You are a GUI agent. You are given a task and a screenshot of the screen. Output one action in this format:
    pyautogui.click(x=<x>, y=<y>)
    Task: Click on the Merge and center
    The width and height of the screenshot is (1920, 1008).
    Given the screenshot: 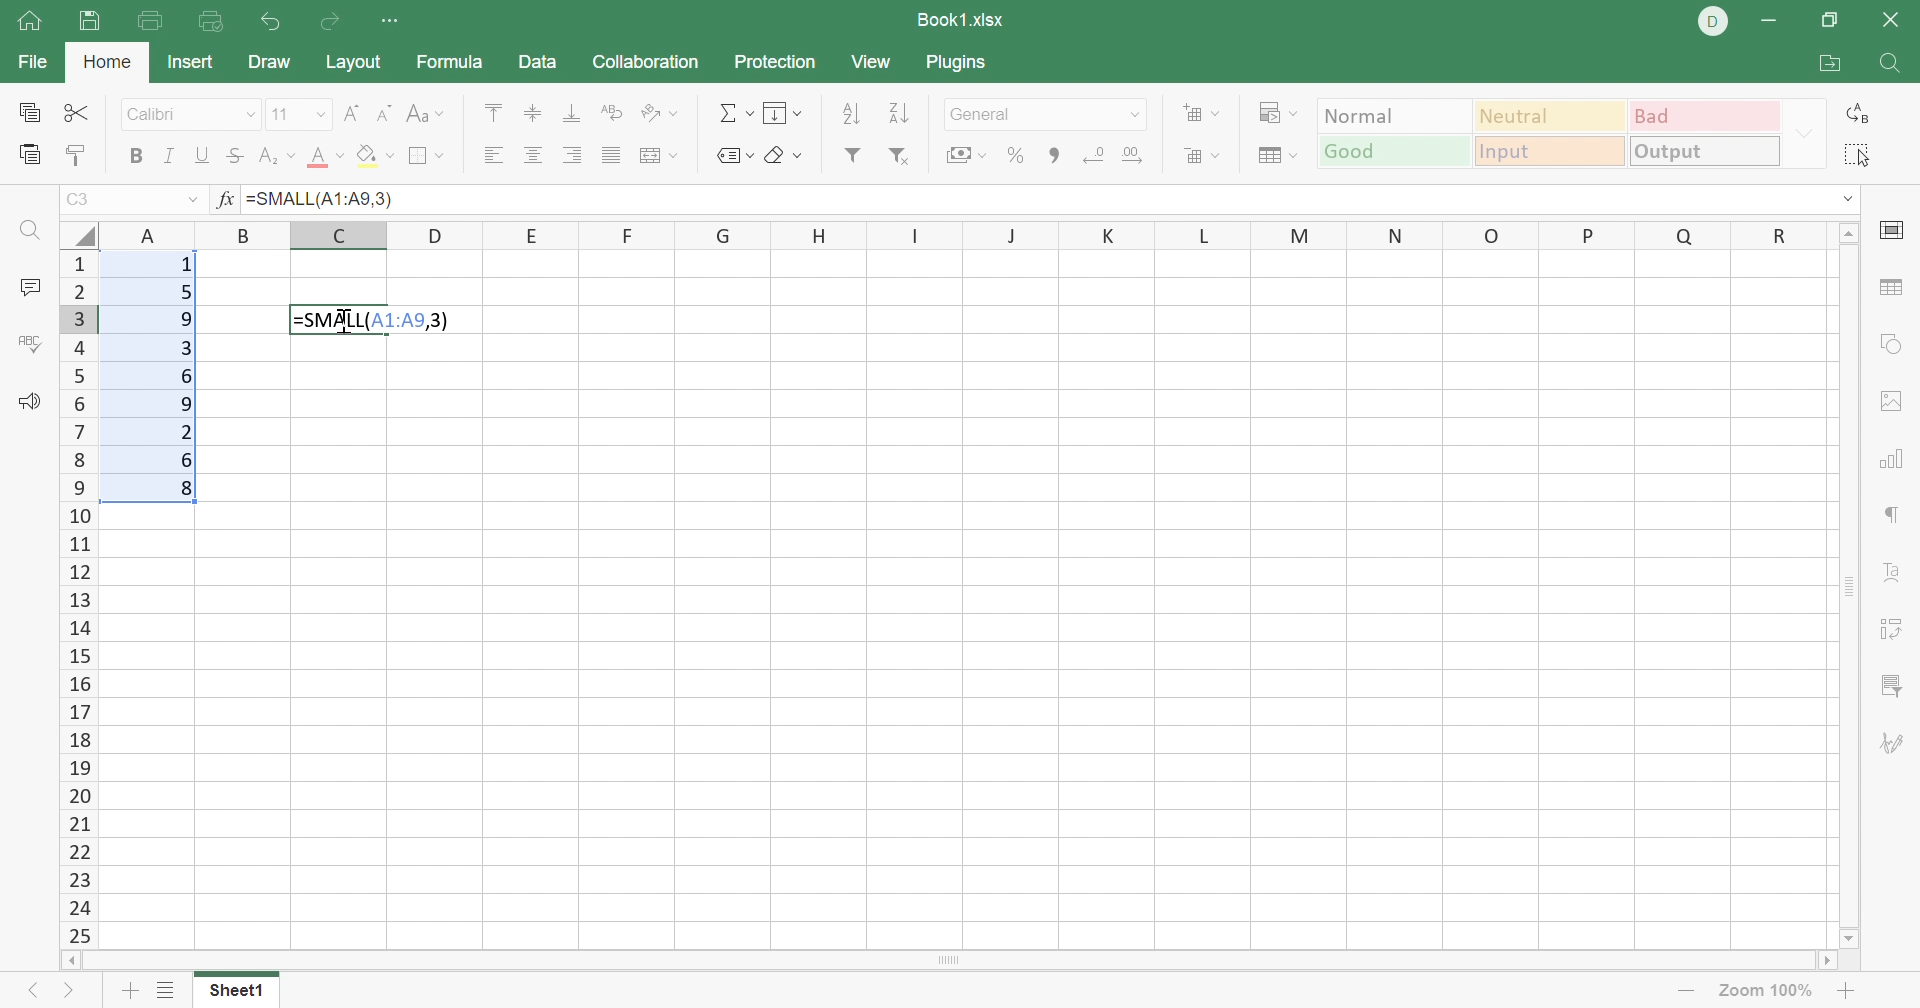 What is the action you would take?
    pyautogui.click(x=661, y=158)
    